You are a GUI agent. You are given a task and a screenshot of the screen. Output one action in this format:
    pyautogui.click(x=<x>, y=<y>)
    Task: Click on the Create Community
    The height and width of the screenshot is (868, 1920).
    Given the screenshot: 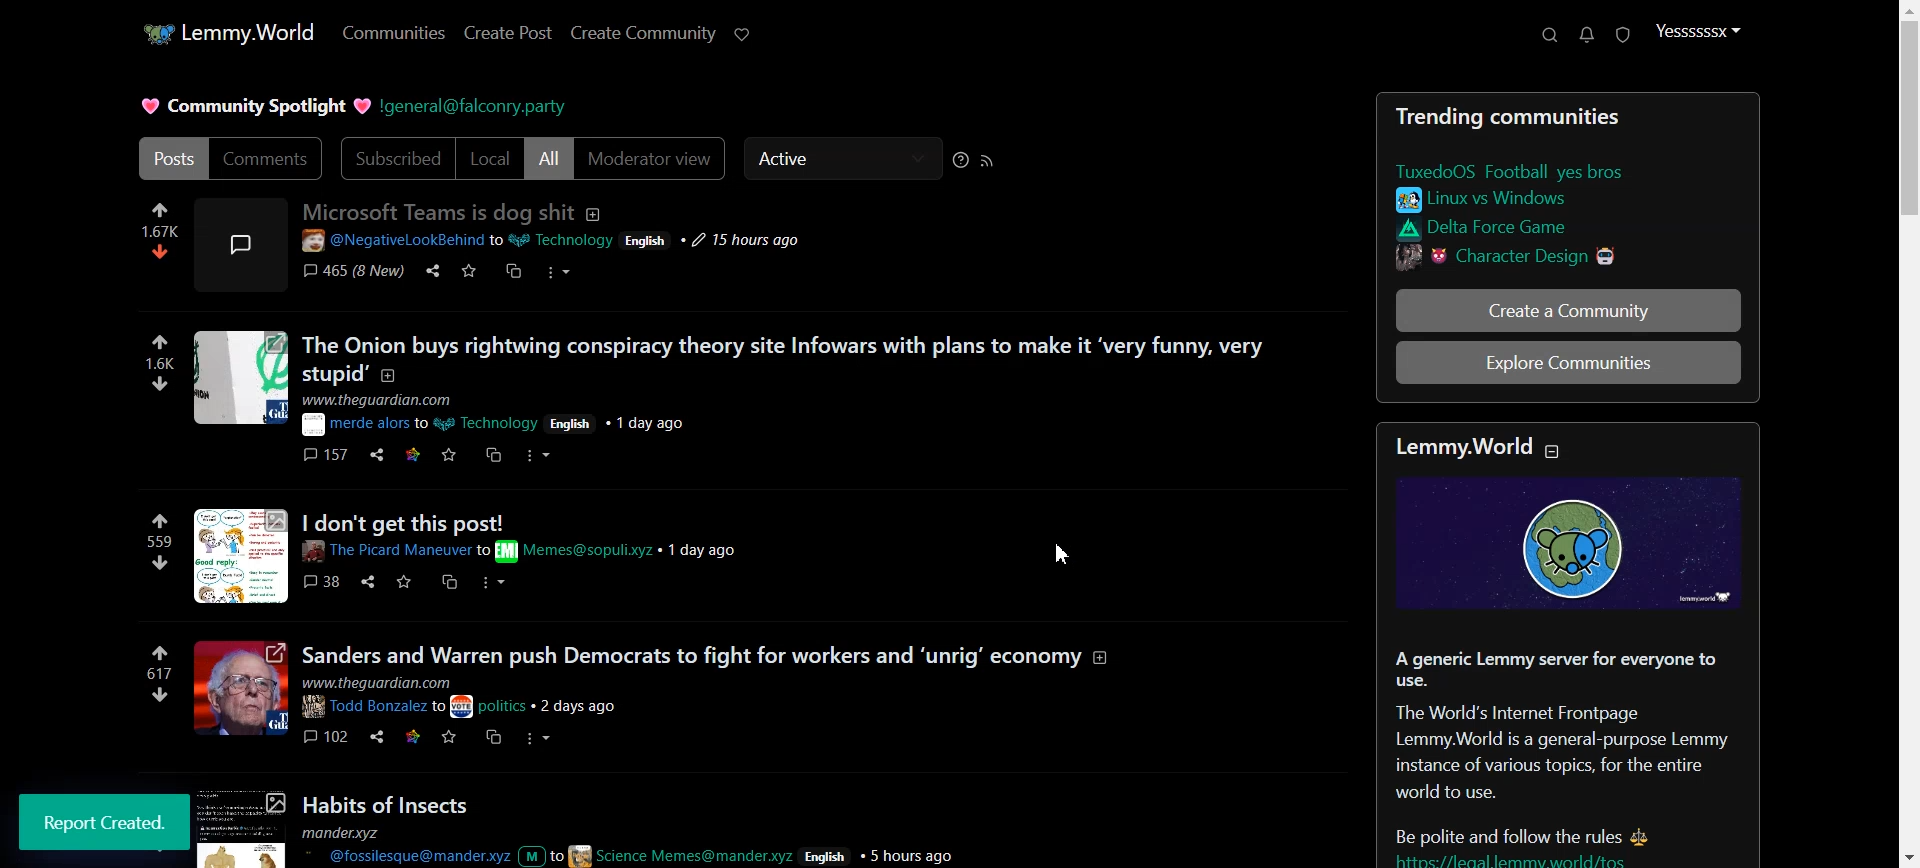 What is the action you would take?
    pyautogui.click(x=643, y=33)
    